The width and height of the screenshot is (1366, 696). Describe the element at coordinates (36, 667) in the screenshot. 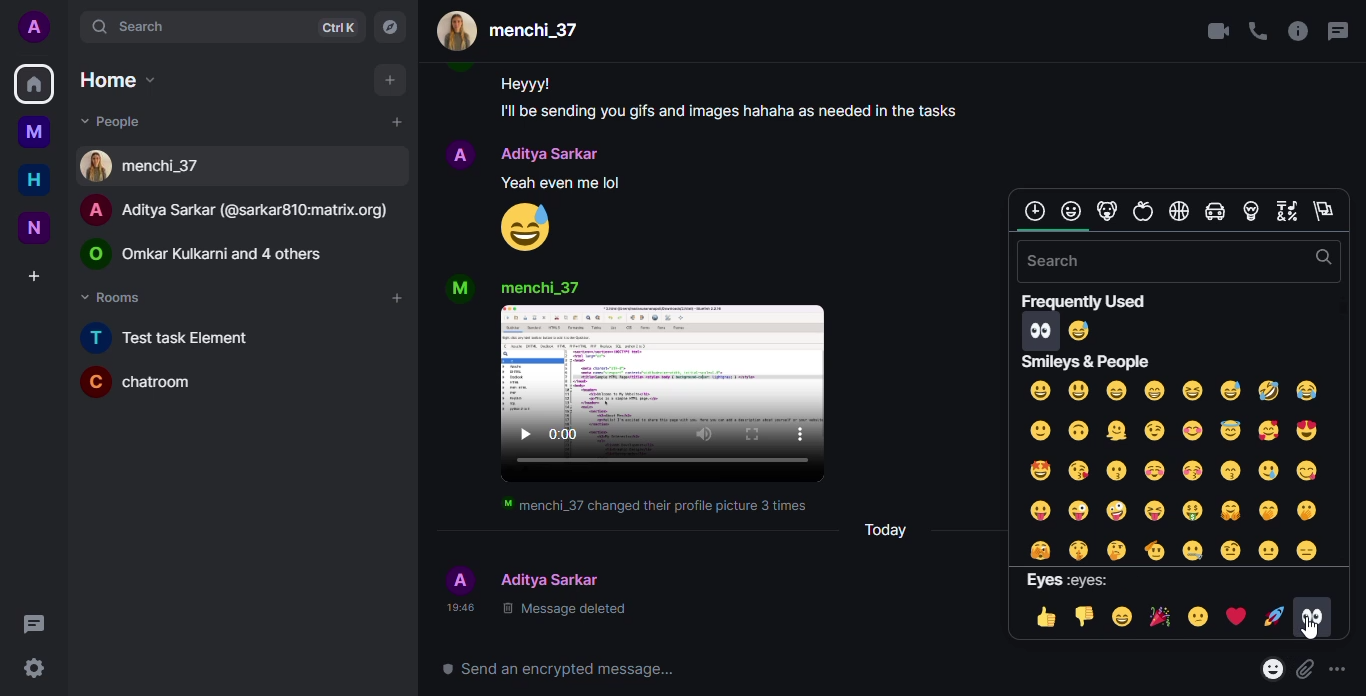

I see `quick settings` at that location.